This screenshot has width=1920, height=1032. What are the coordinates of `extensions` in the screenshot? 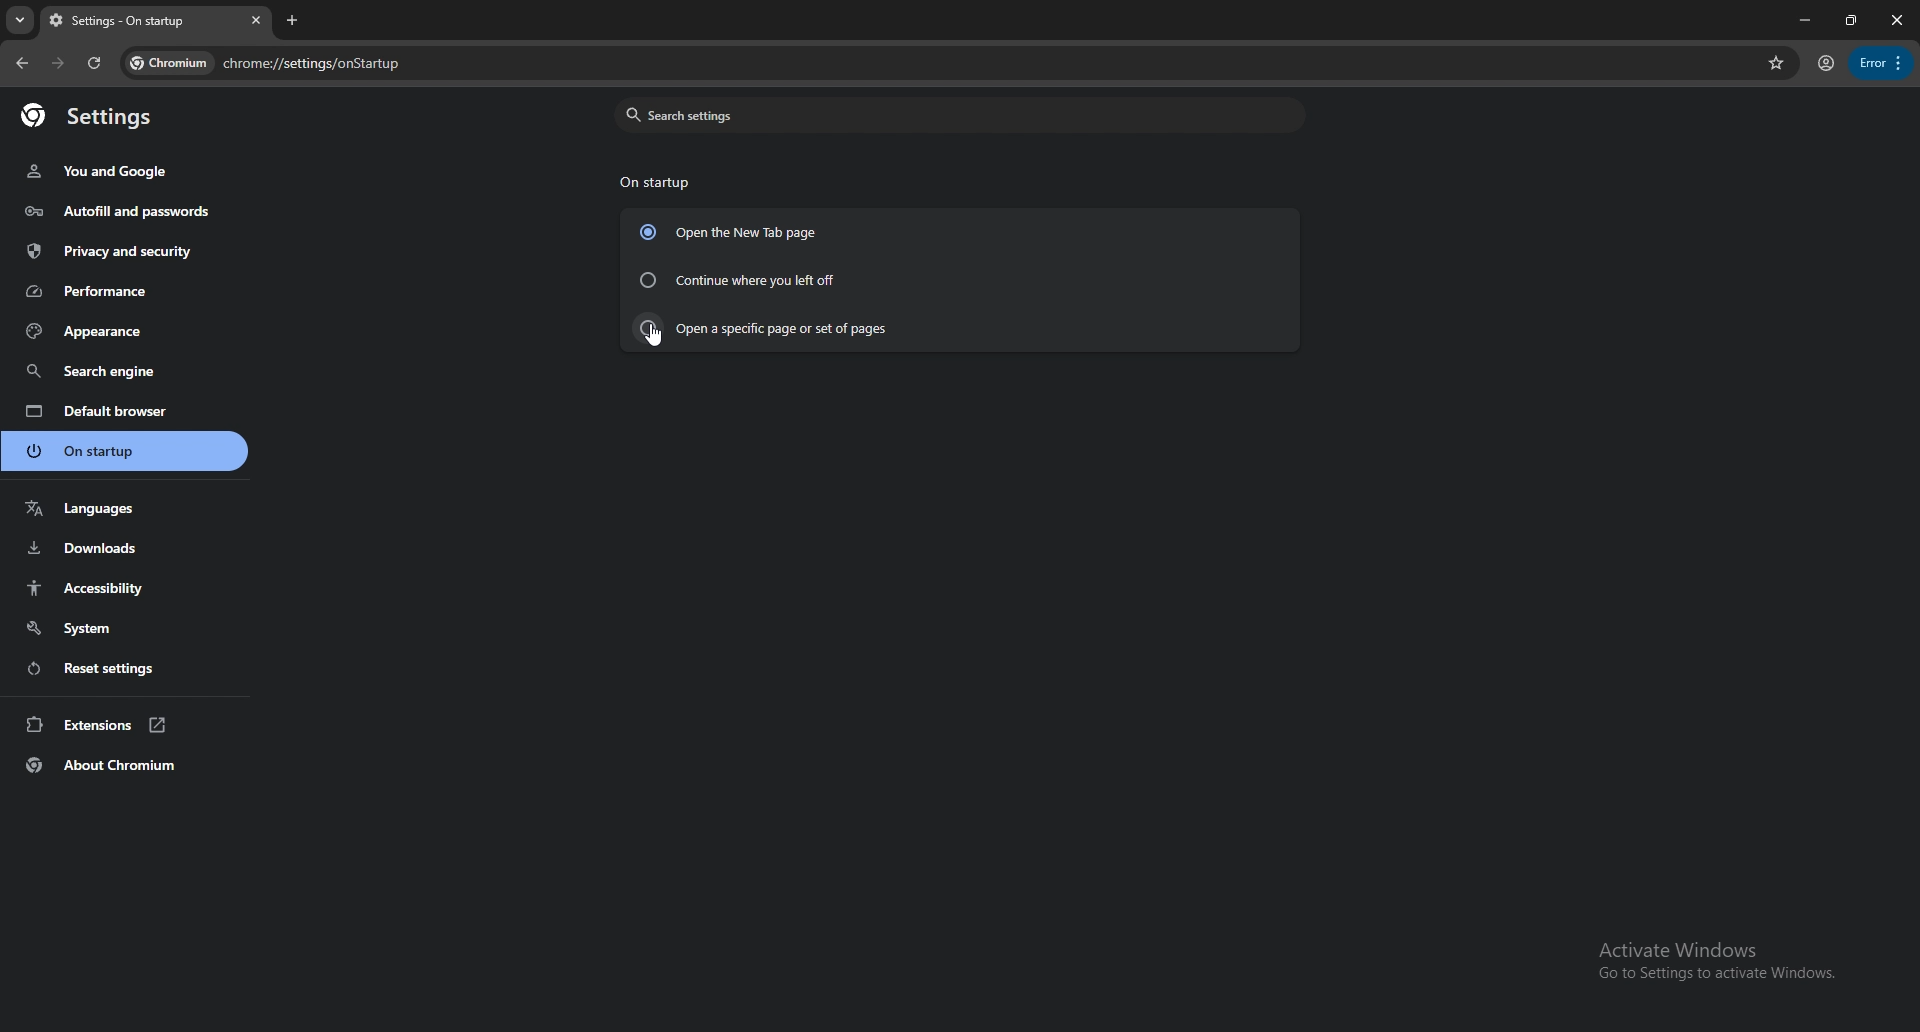 It's located at (126, 724).